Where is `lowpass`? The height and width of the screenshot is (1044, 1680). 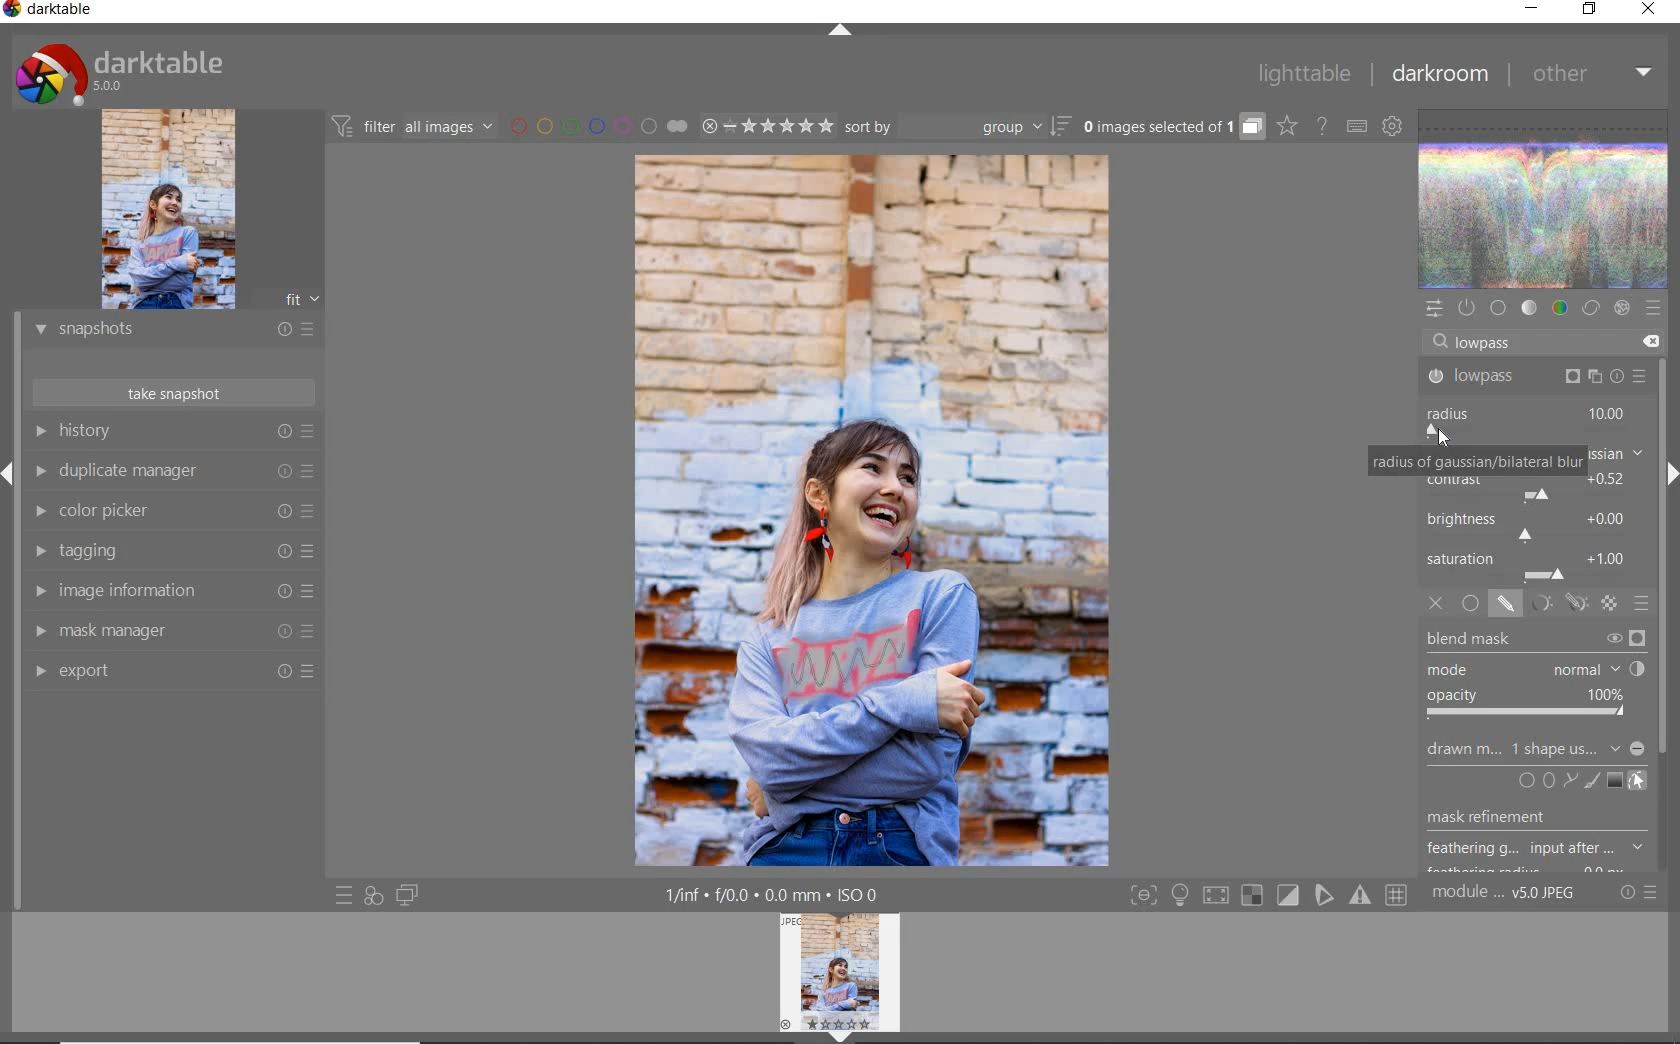
lowpass is located at coordinates (1534, 377).